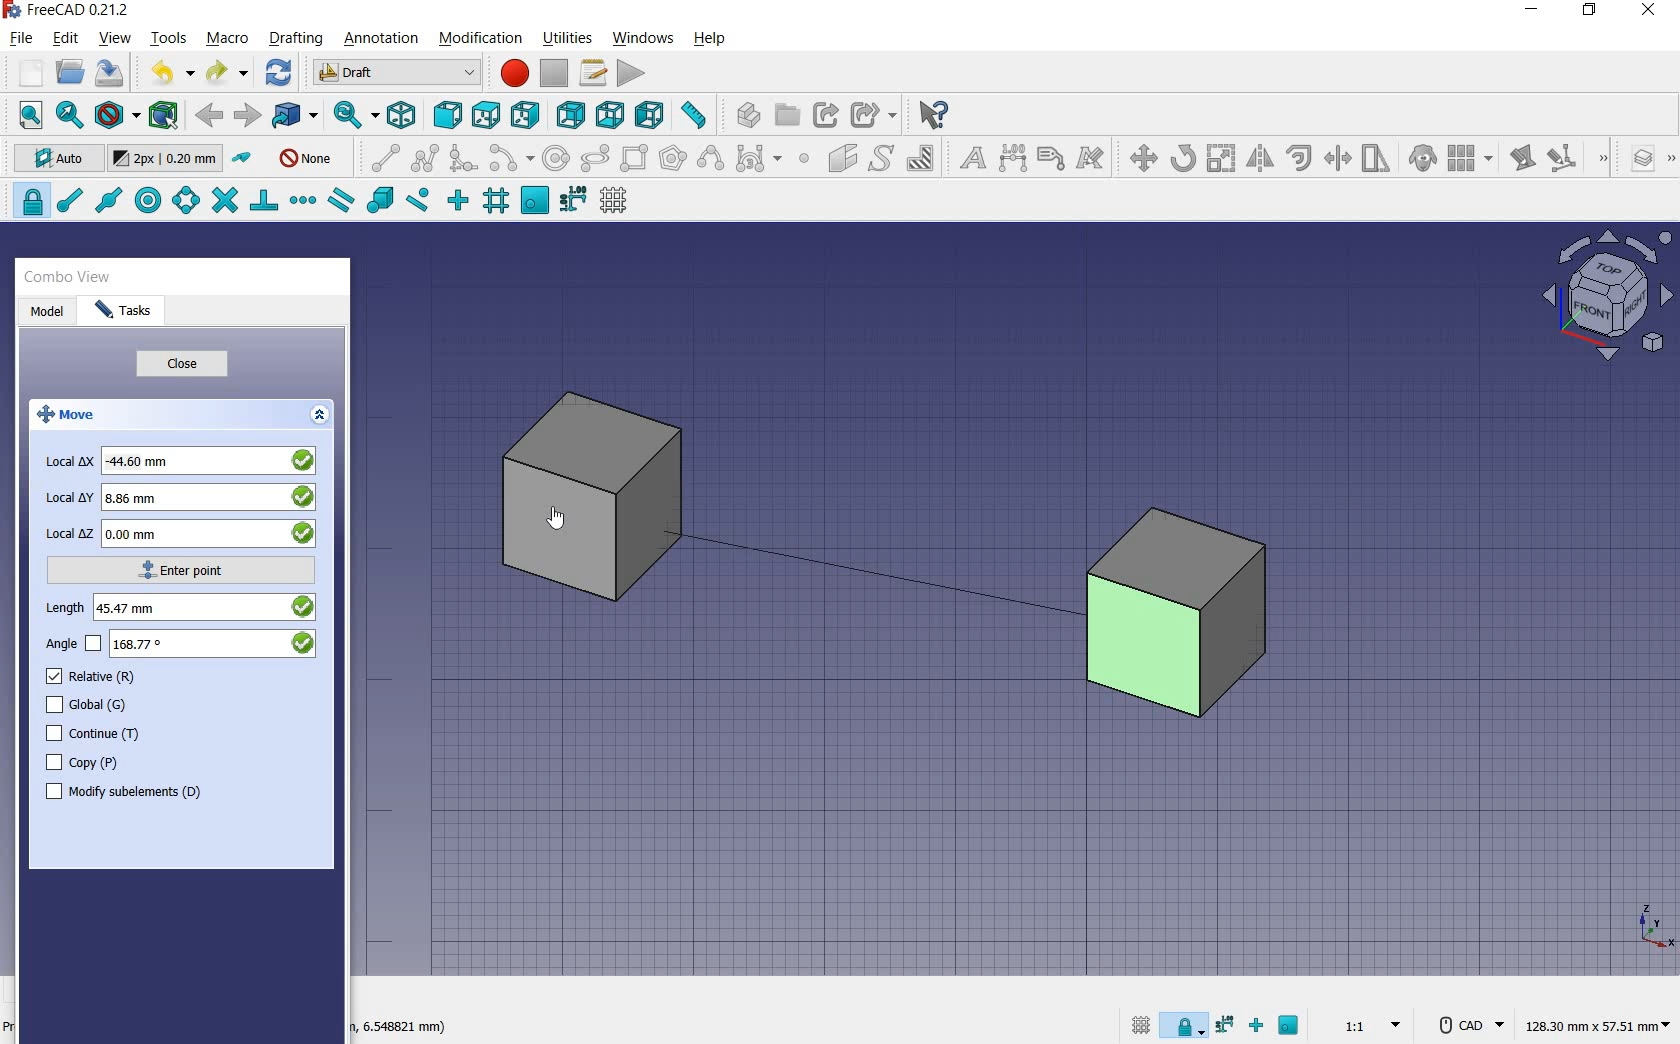 This screenshot has width=1680, height=1044. I want to click on what's this?, so click(931, 115).